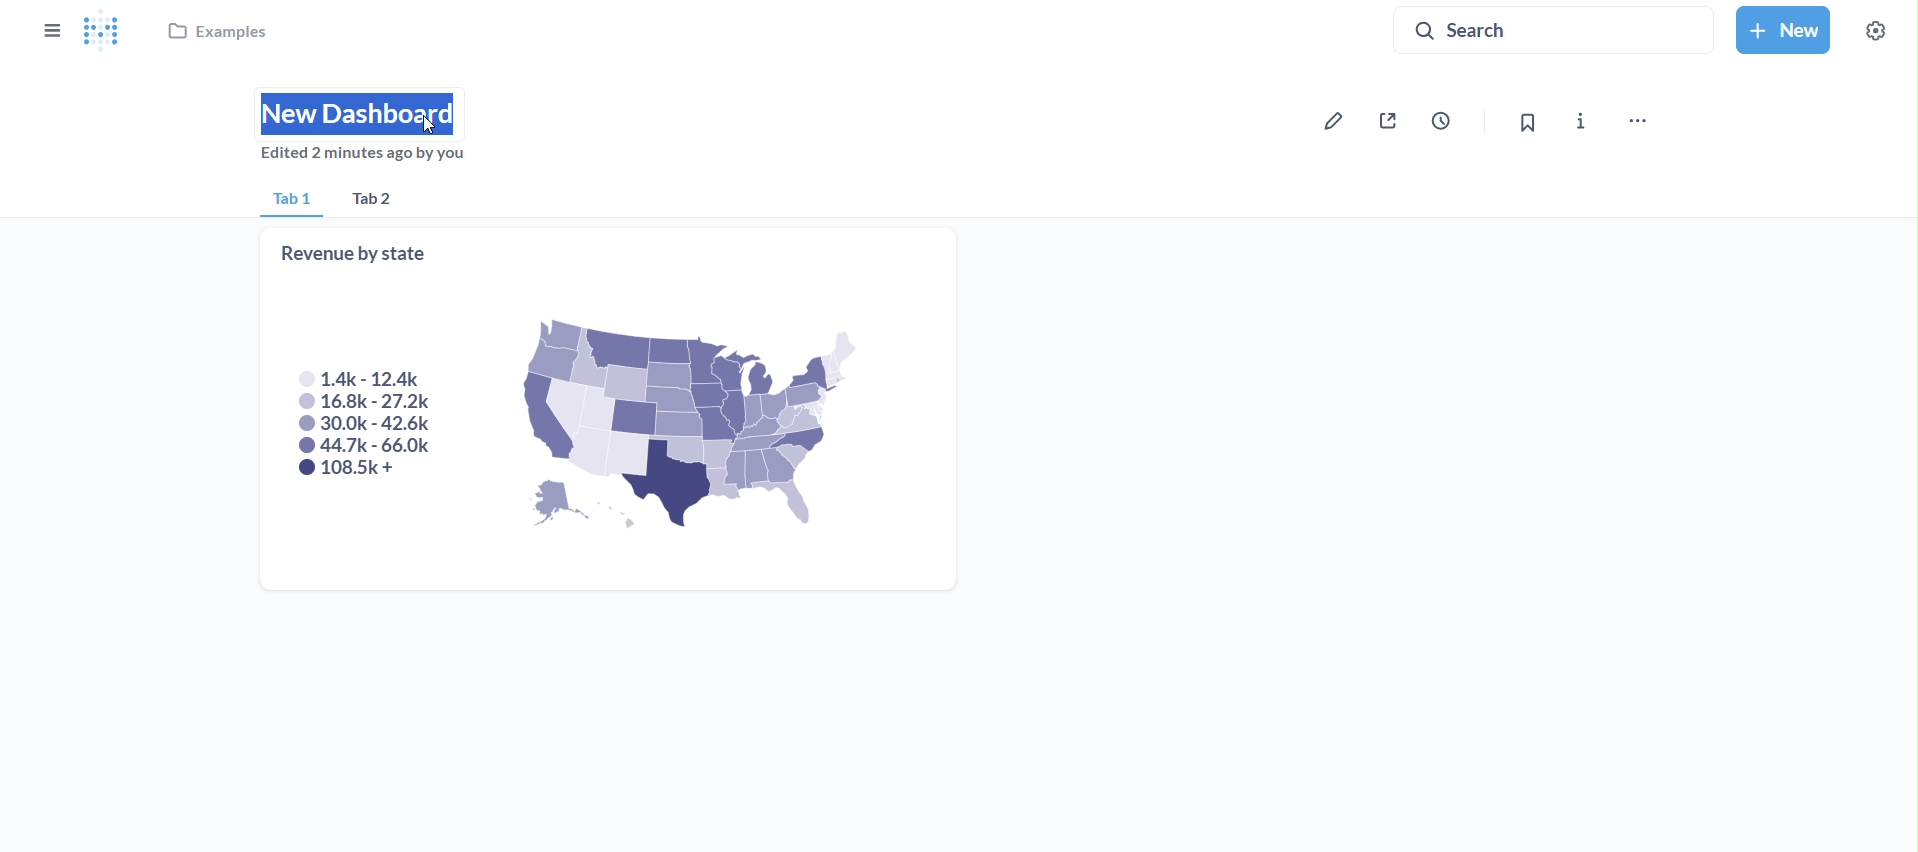  Describe the element at coordinates (383, 200) in the screenshot. I see `tab 2` at that location.